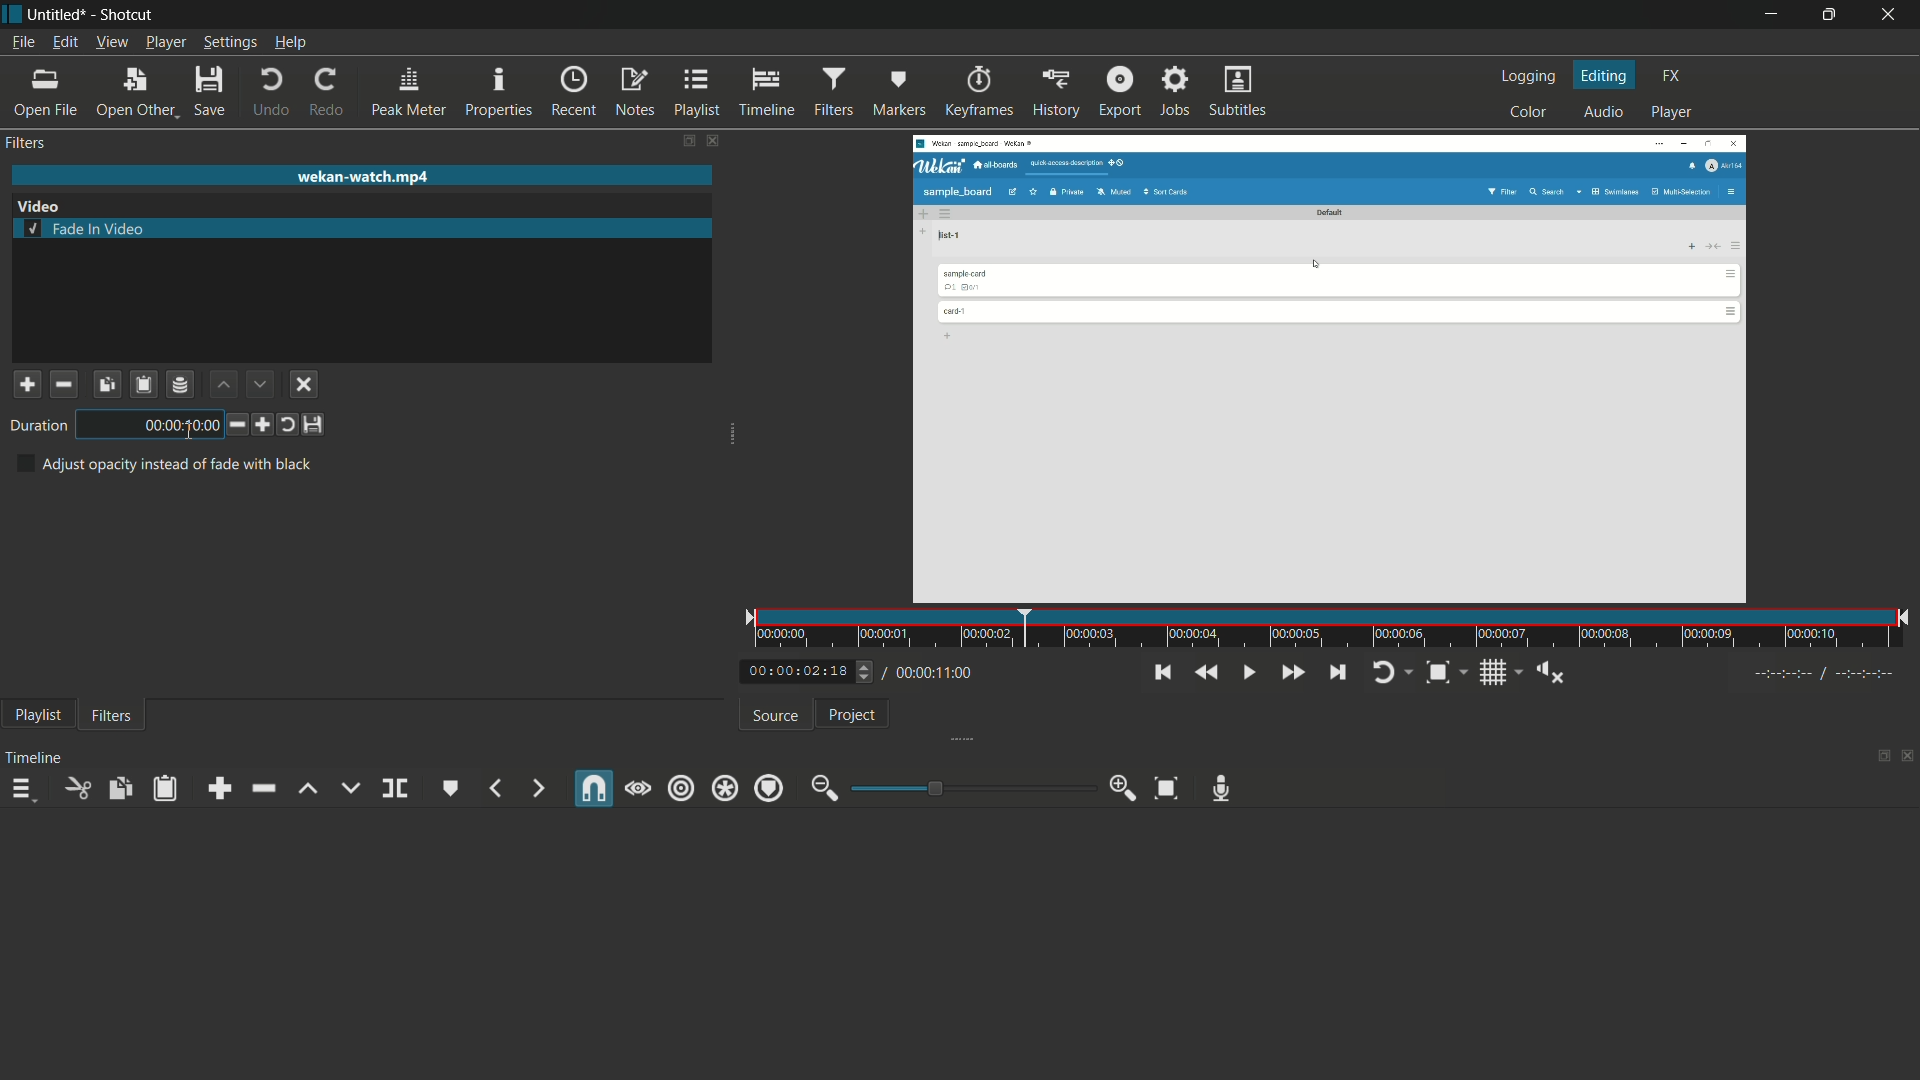 This screenshot has width=1920, height=1080. Describe the element at coordinates (732, 437) in the screenshot. I see `expand` at that location.